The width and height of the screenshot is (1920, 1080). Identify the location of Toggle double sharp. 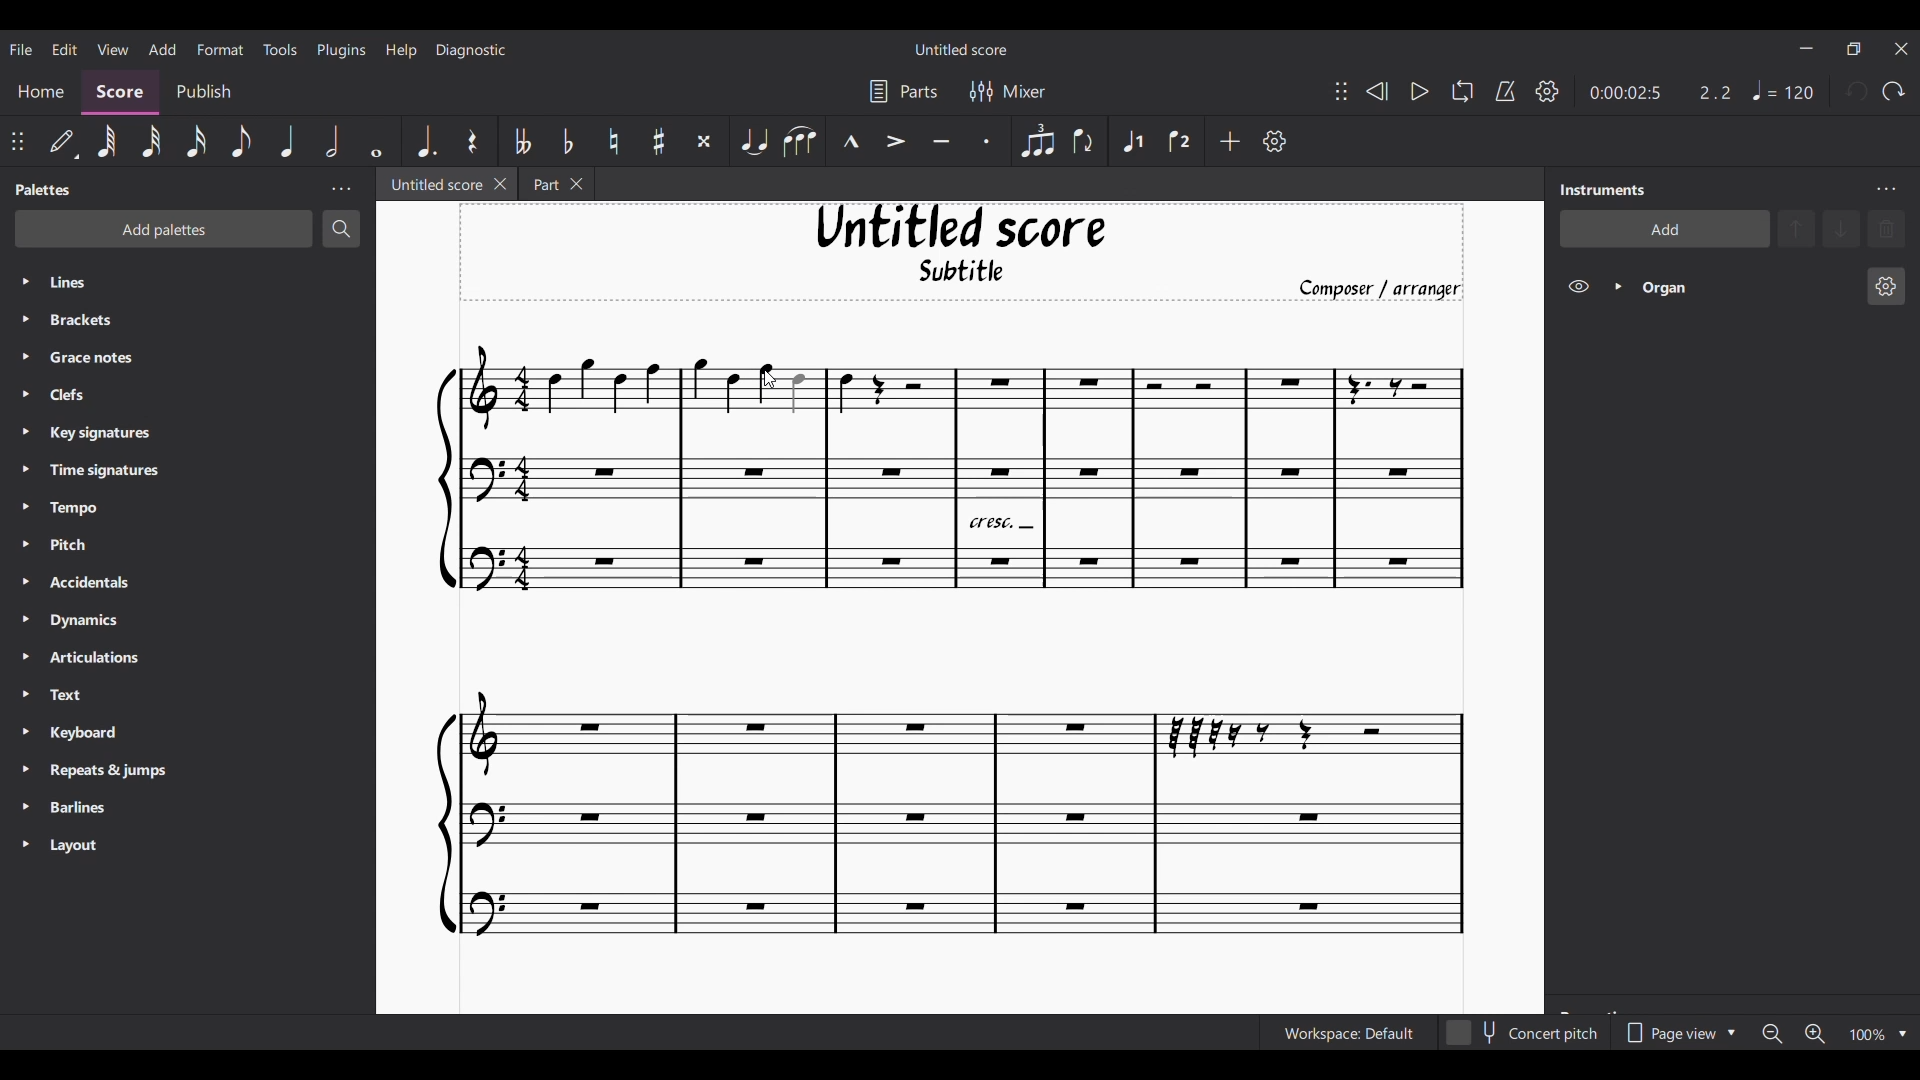
(704, 142).